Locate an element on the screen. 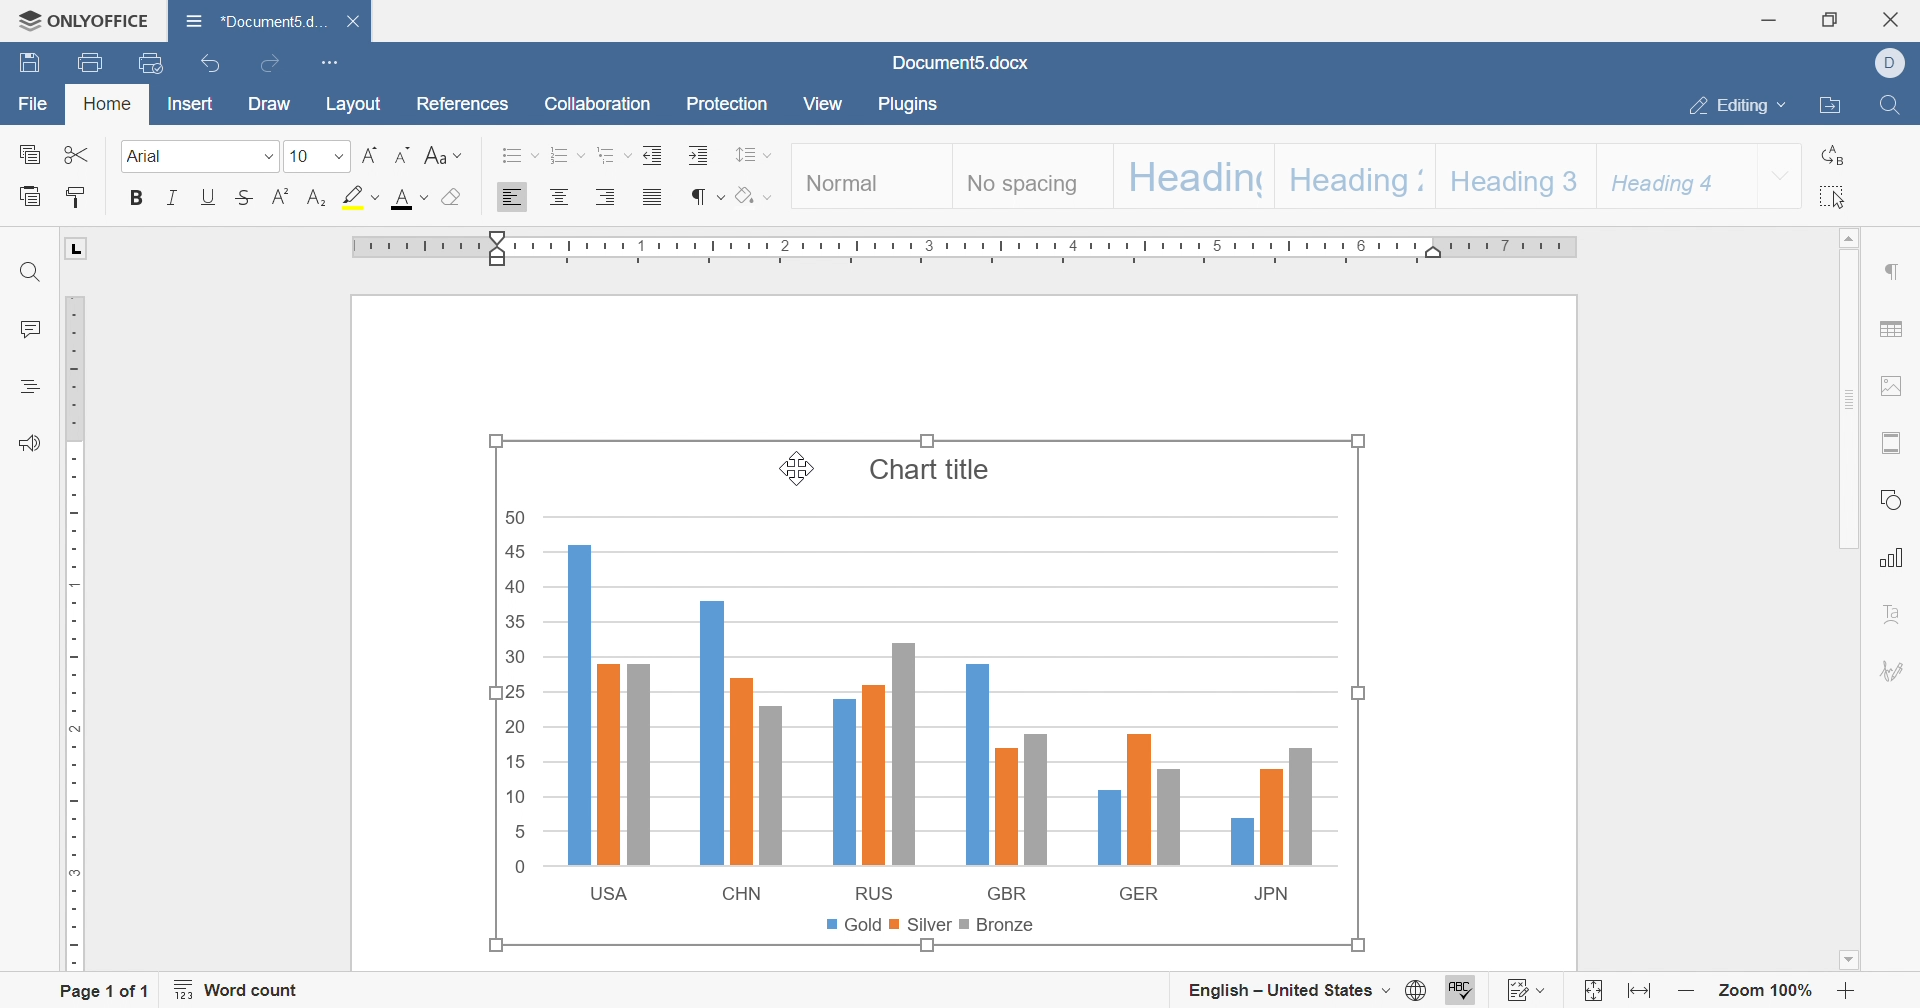 The image size is (1920, 1008). Subscript is located at coordinates (318, 197).